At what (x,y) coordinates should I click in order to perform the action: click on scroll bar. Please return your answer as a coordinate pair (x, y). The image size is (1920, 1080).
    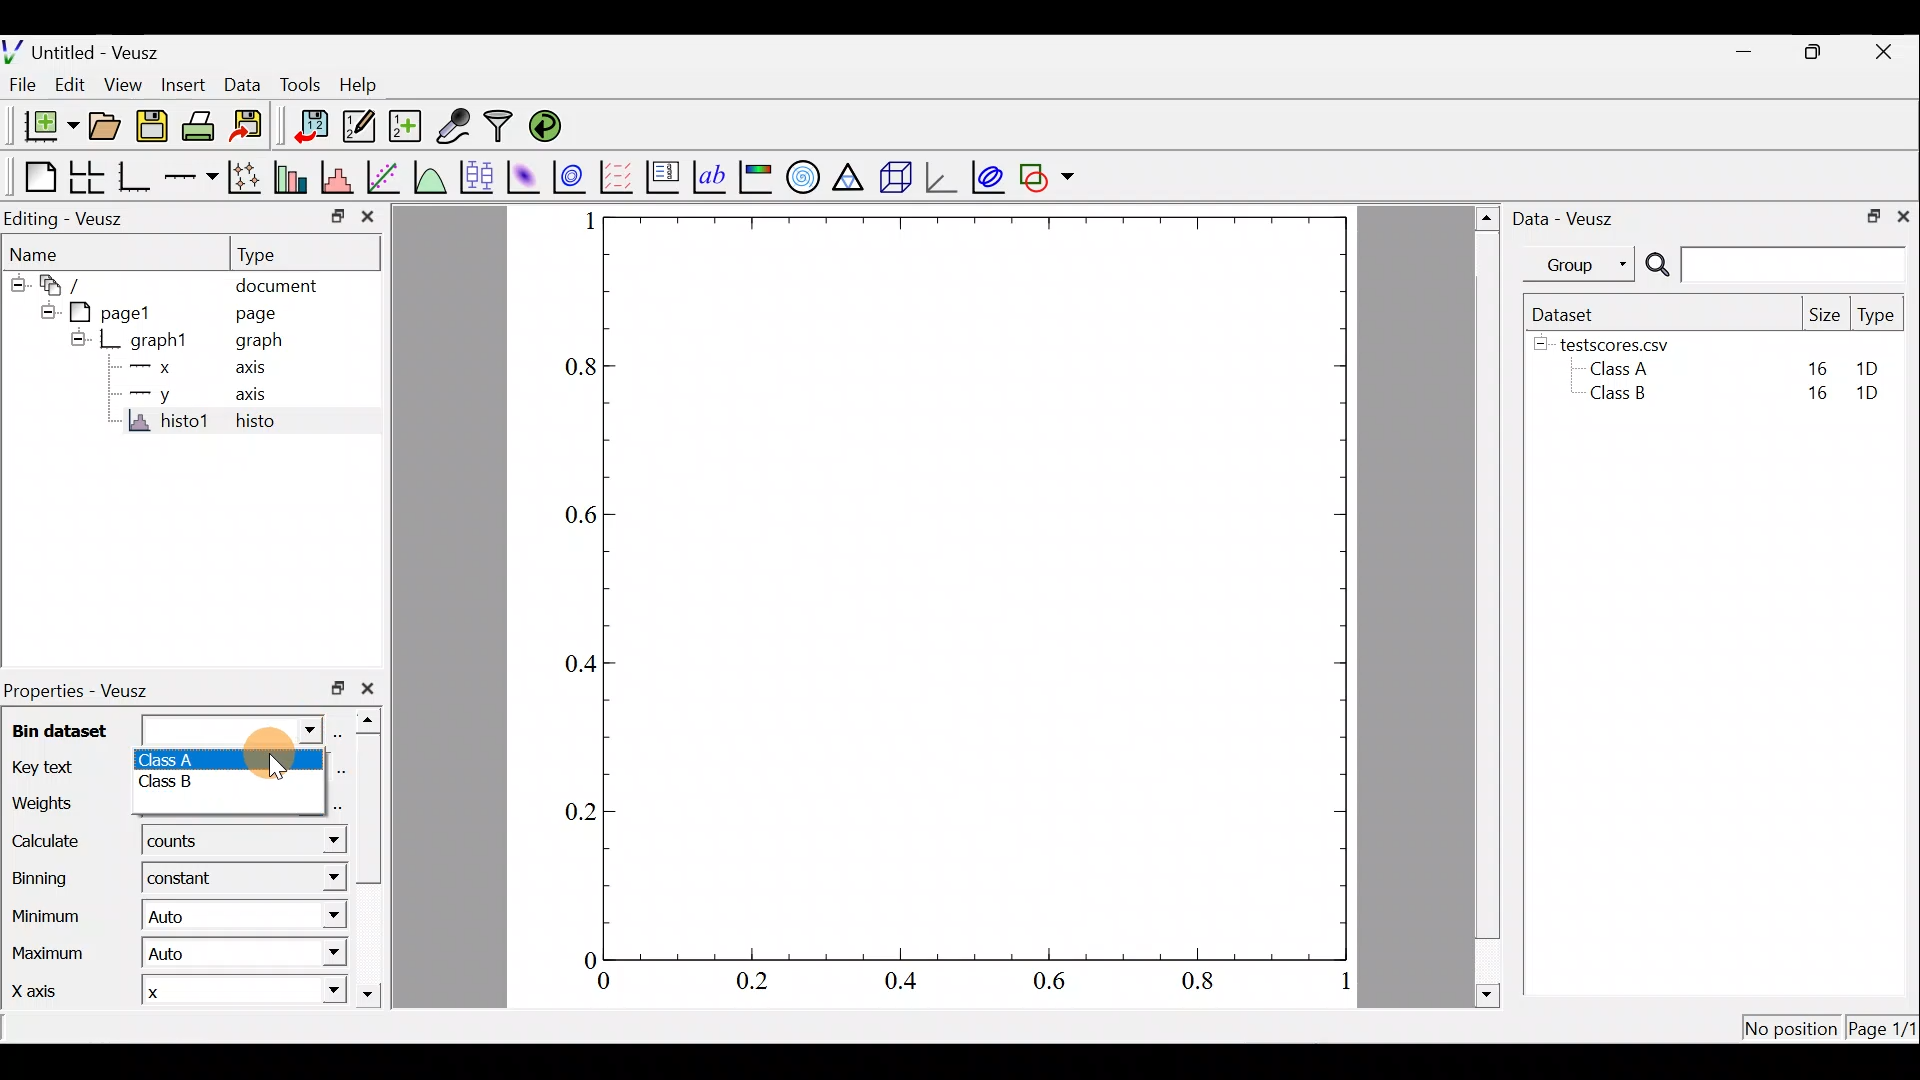
    Looking at the image, I should click on (1483, 607).